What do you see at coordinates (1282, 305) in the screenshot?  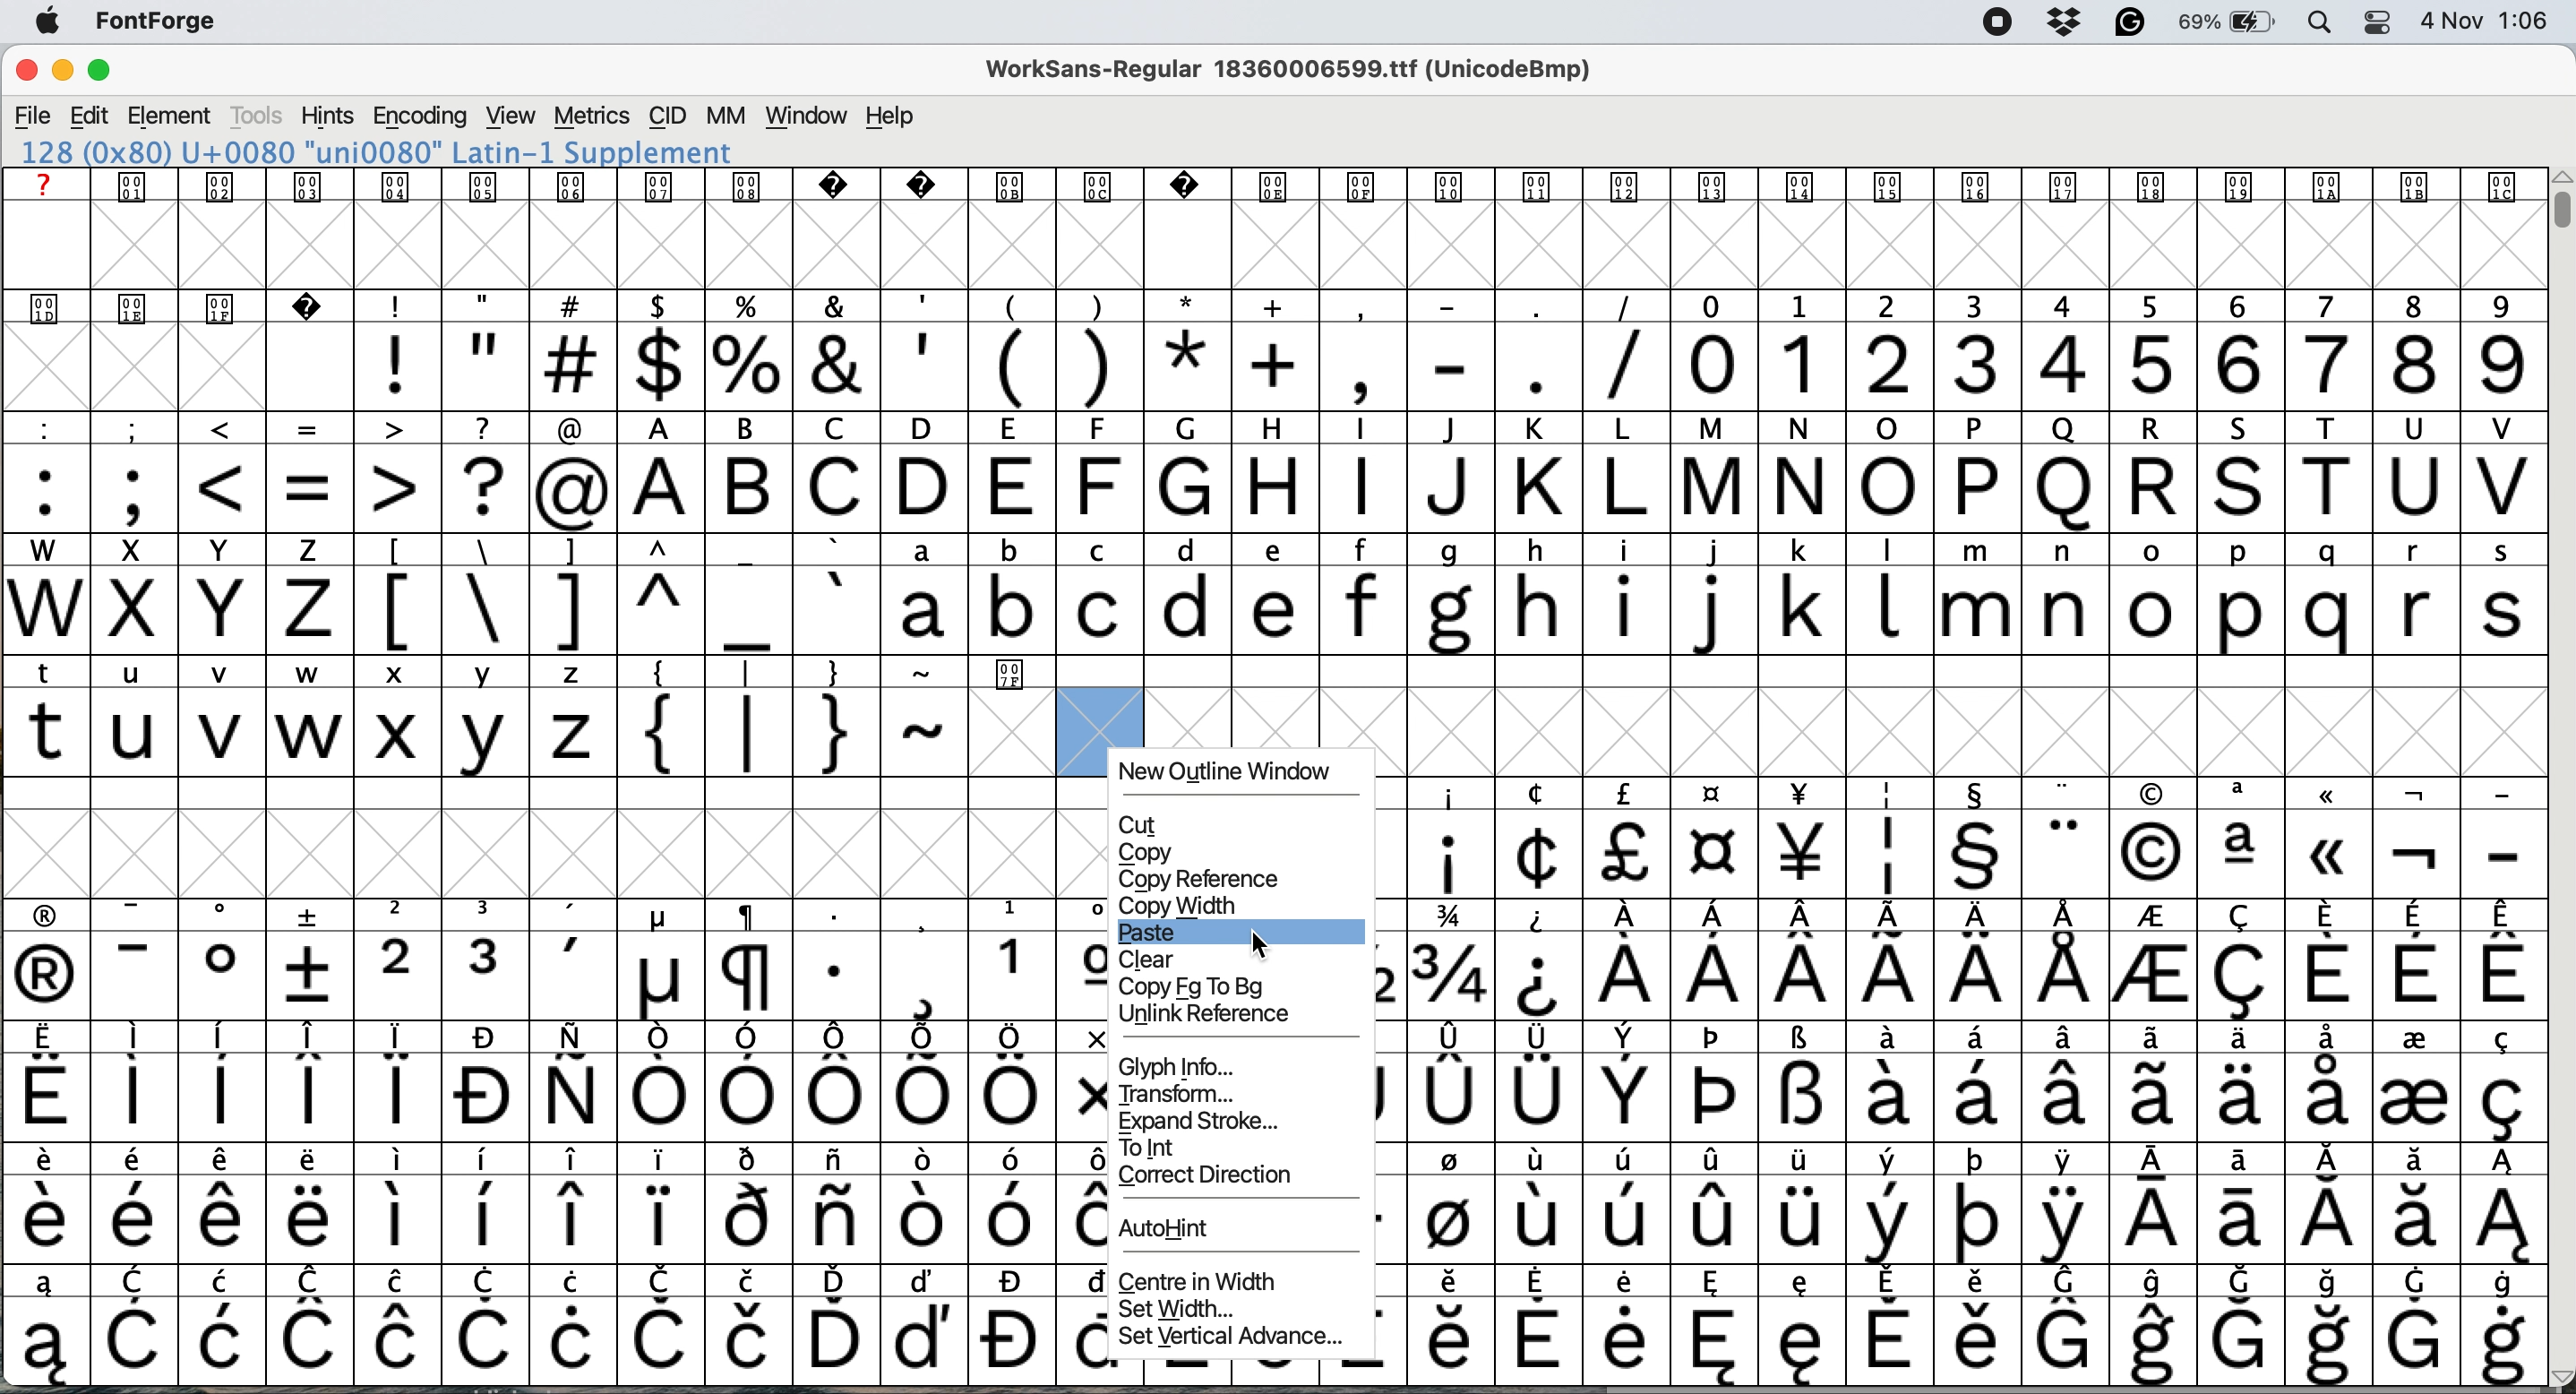 I see `special characters and text` at bounding box center [1282, 305].